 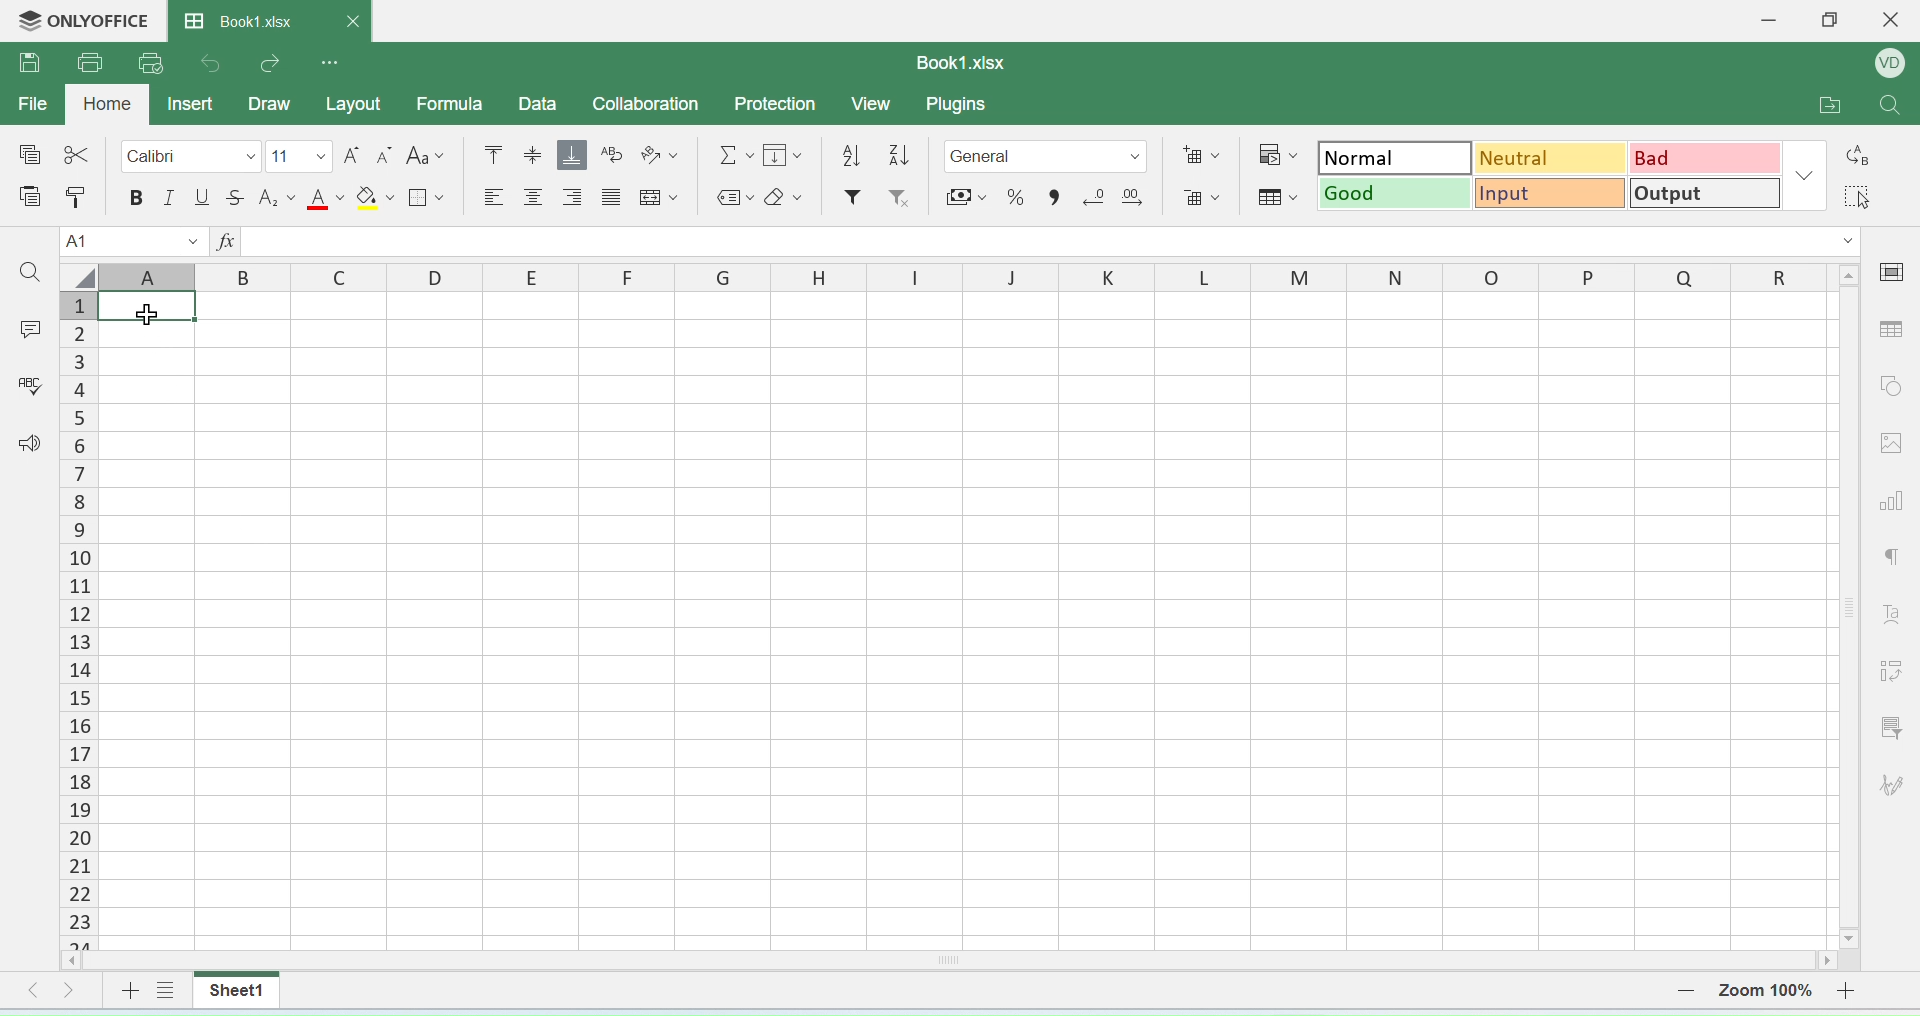 What do you see at coordinates (1861, 158) in the screenshot?
I see `replace` at bounding box center [1861, 158].